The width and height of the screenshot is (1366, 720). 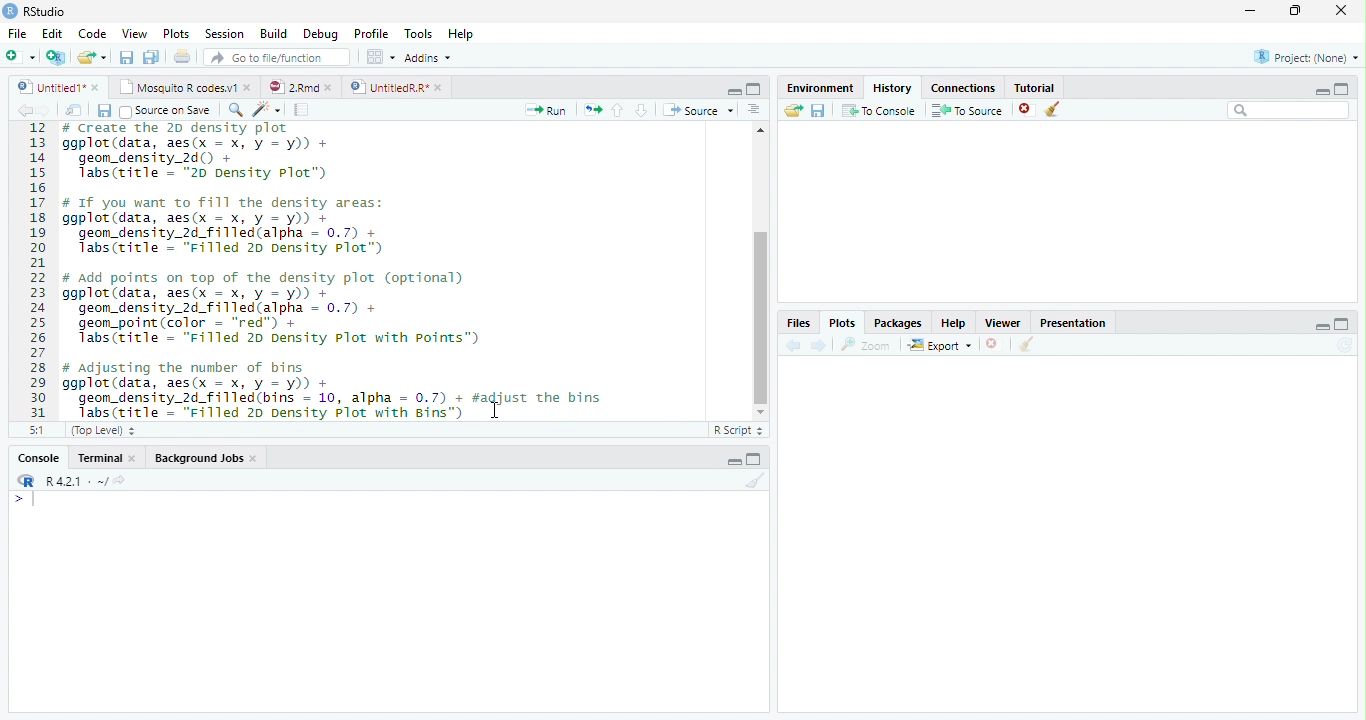 I want to click on minimize, so click(x=1323, y=326).